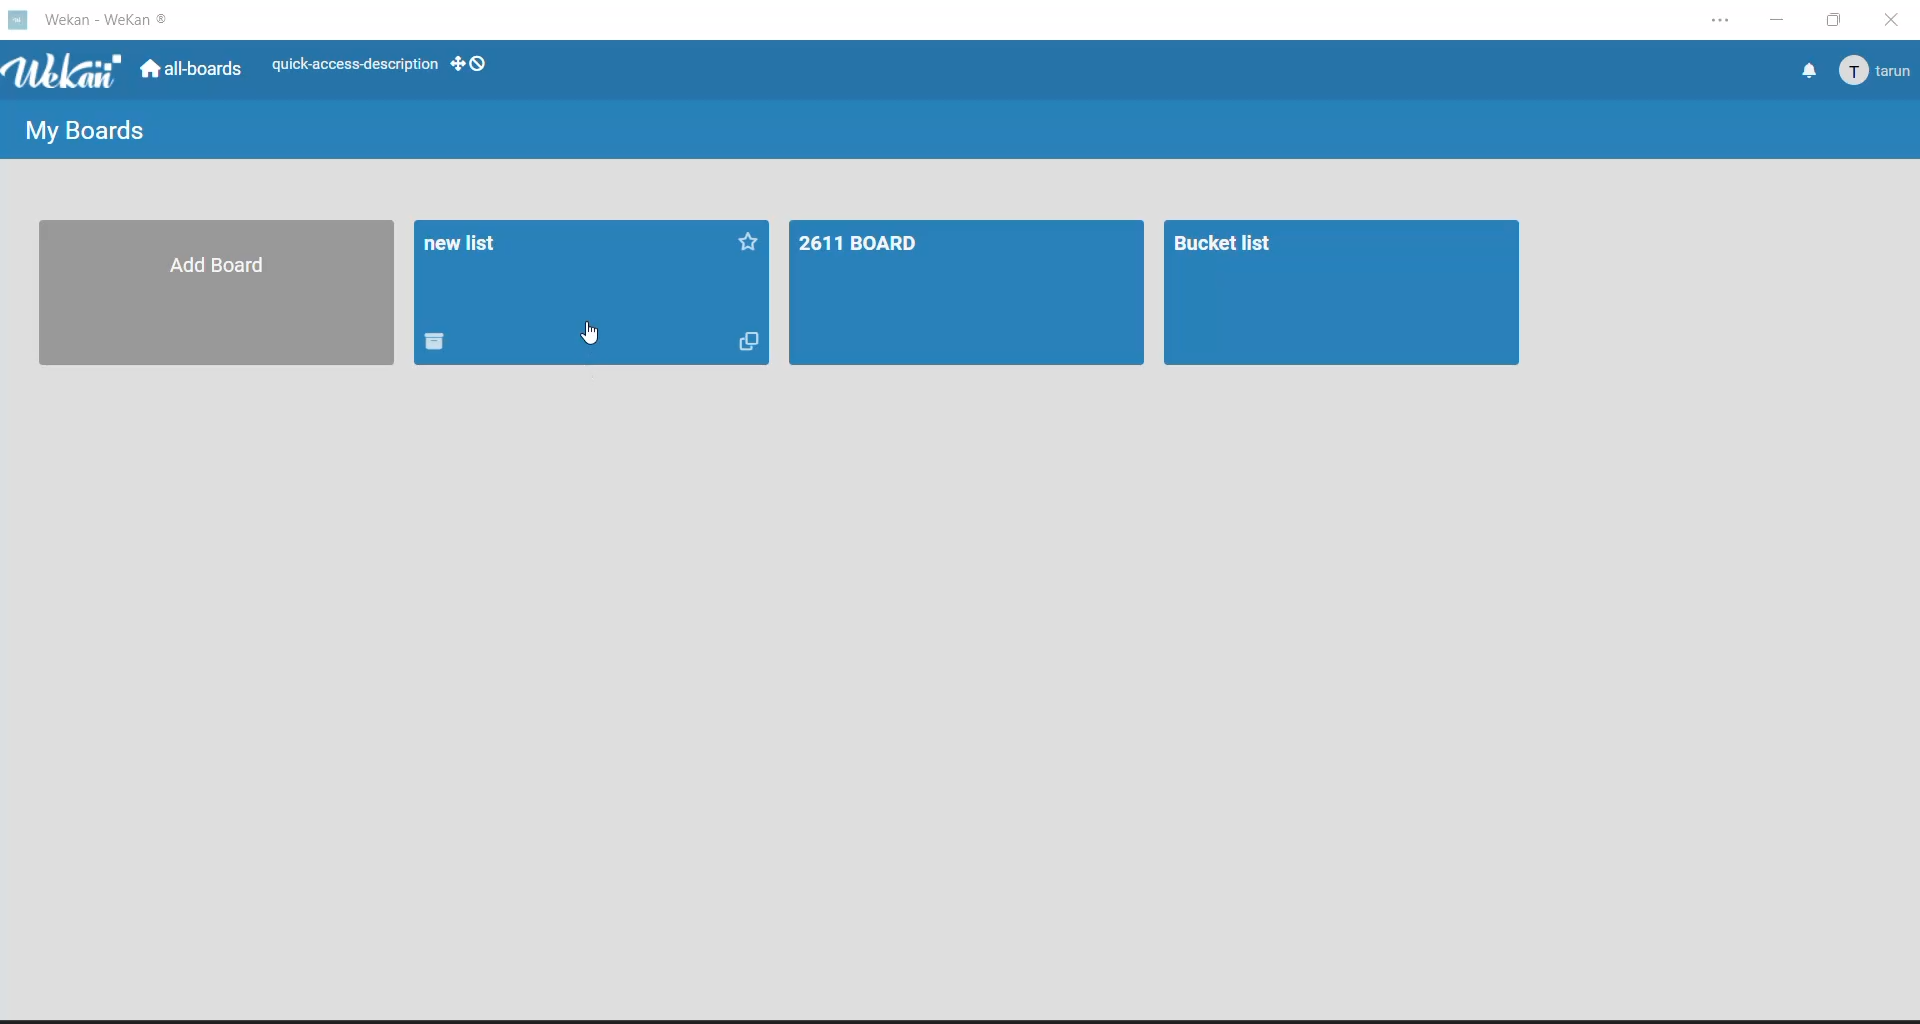 This screenshot has width=1920, height=1024. Describe the element at coordinates (205, 292) in the screenshot. I see `Add Board` at that location.